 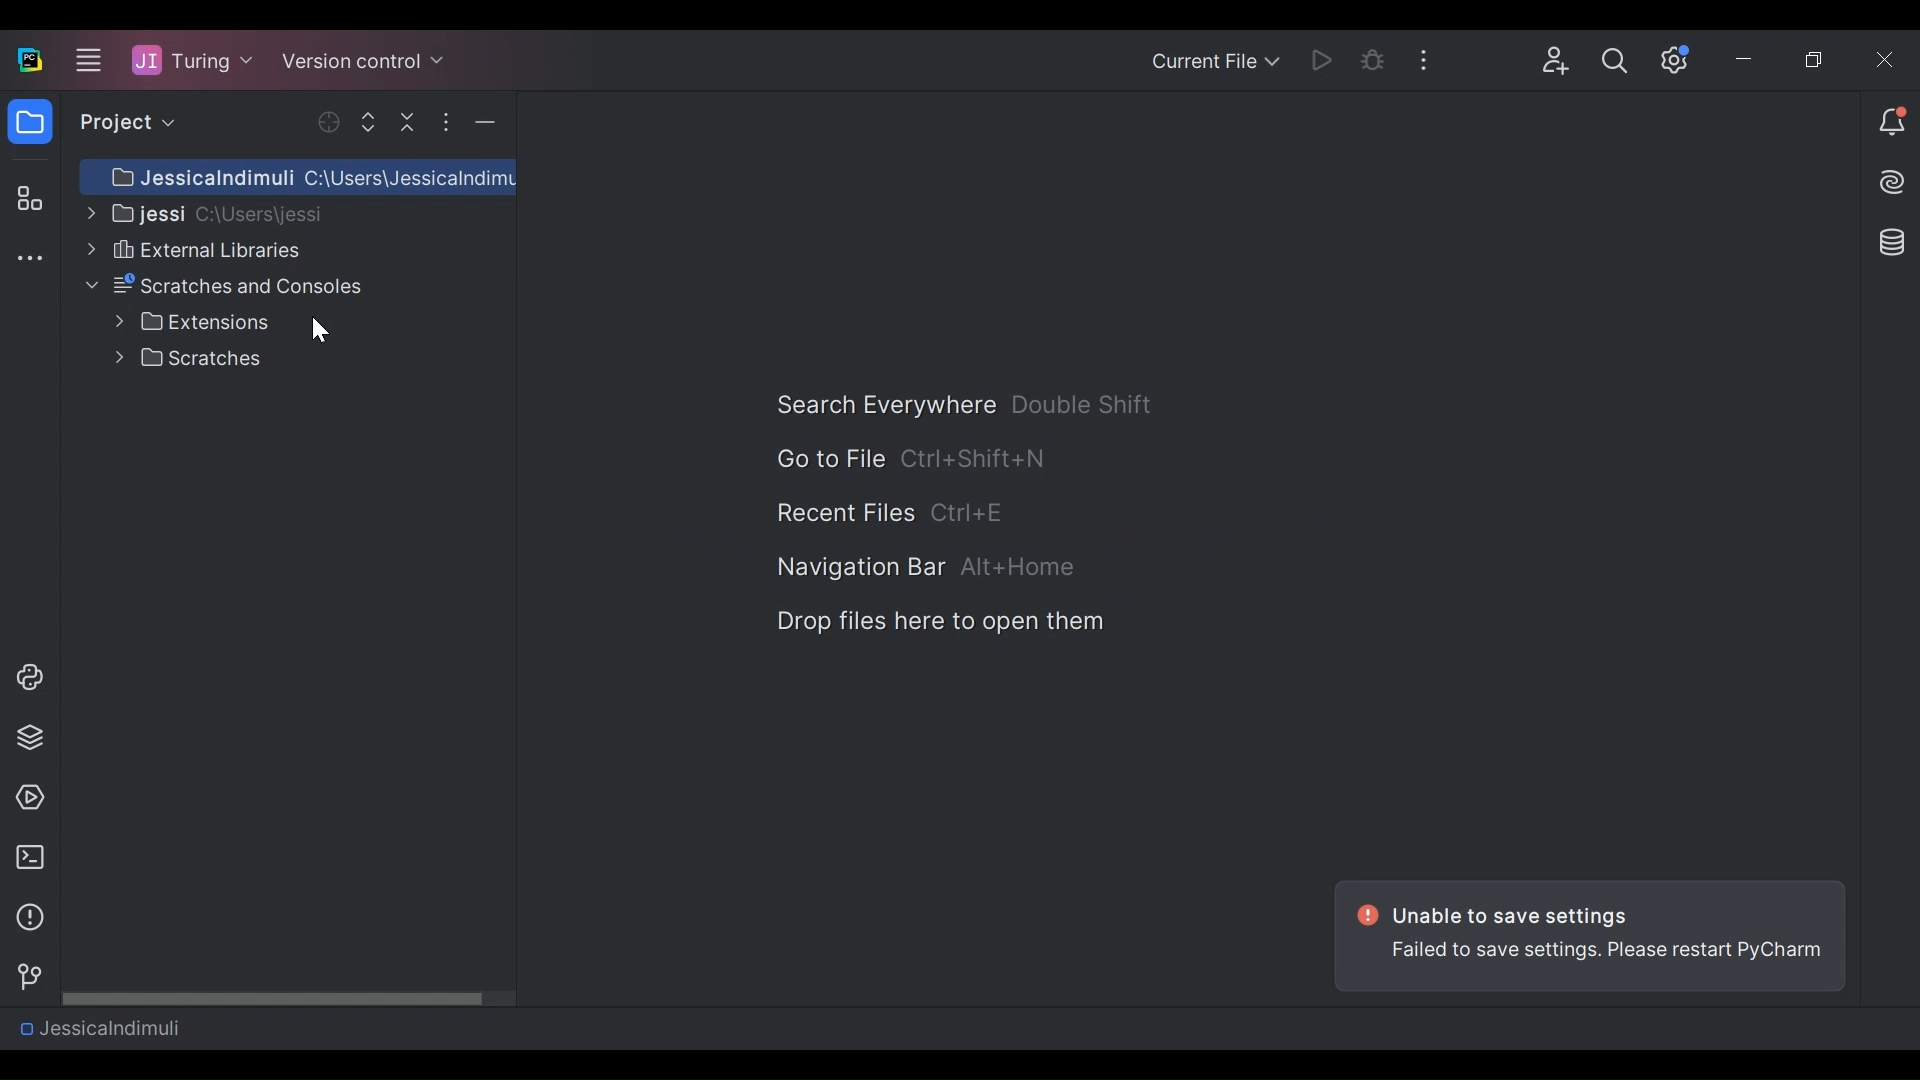 I want to click on Scratches and Console File, so click(x=228, y=286).